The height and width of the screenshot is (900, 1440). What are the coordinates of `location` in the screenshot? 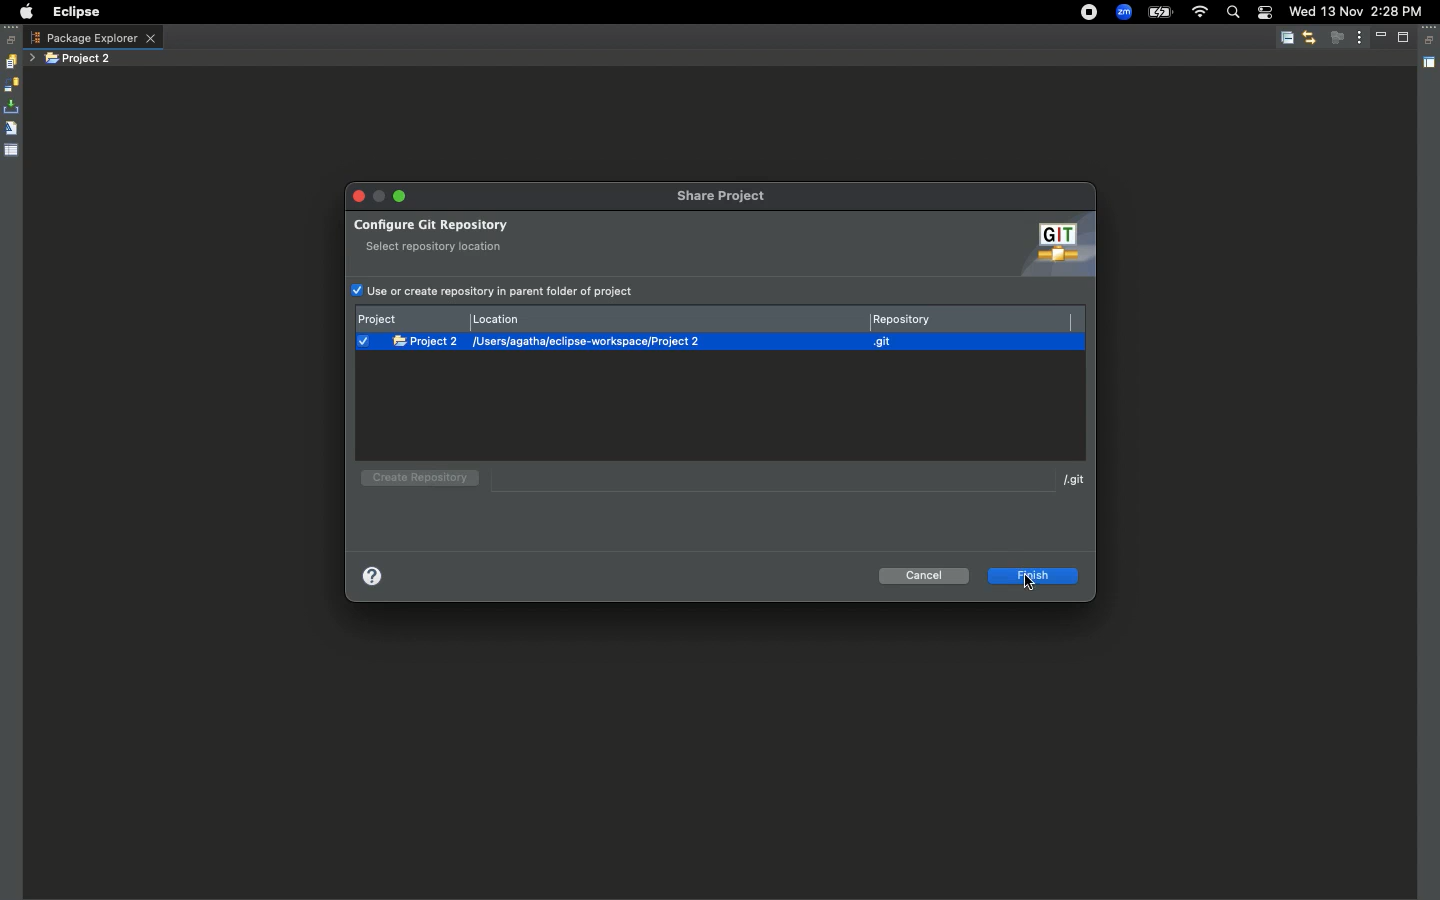 It's located at (669, 318).